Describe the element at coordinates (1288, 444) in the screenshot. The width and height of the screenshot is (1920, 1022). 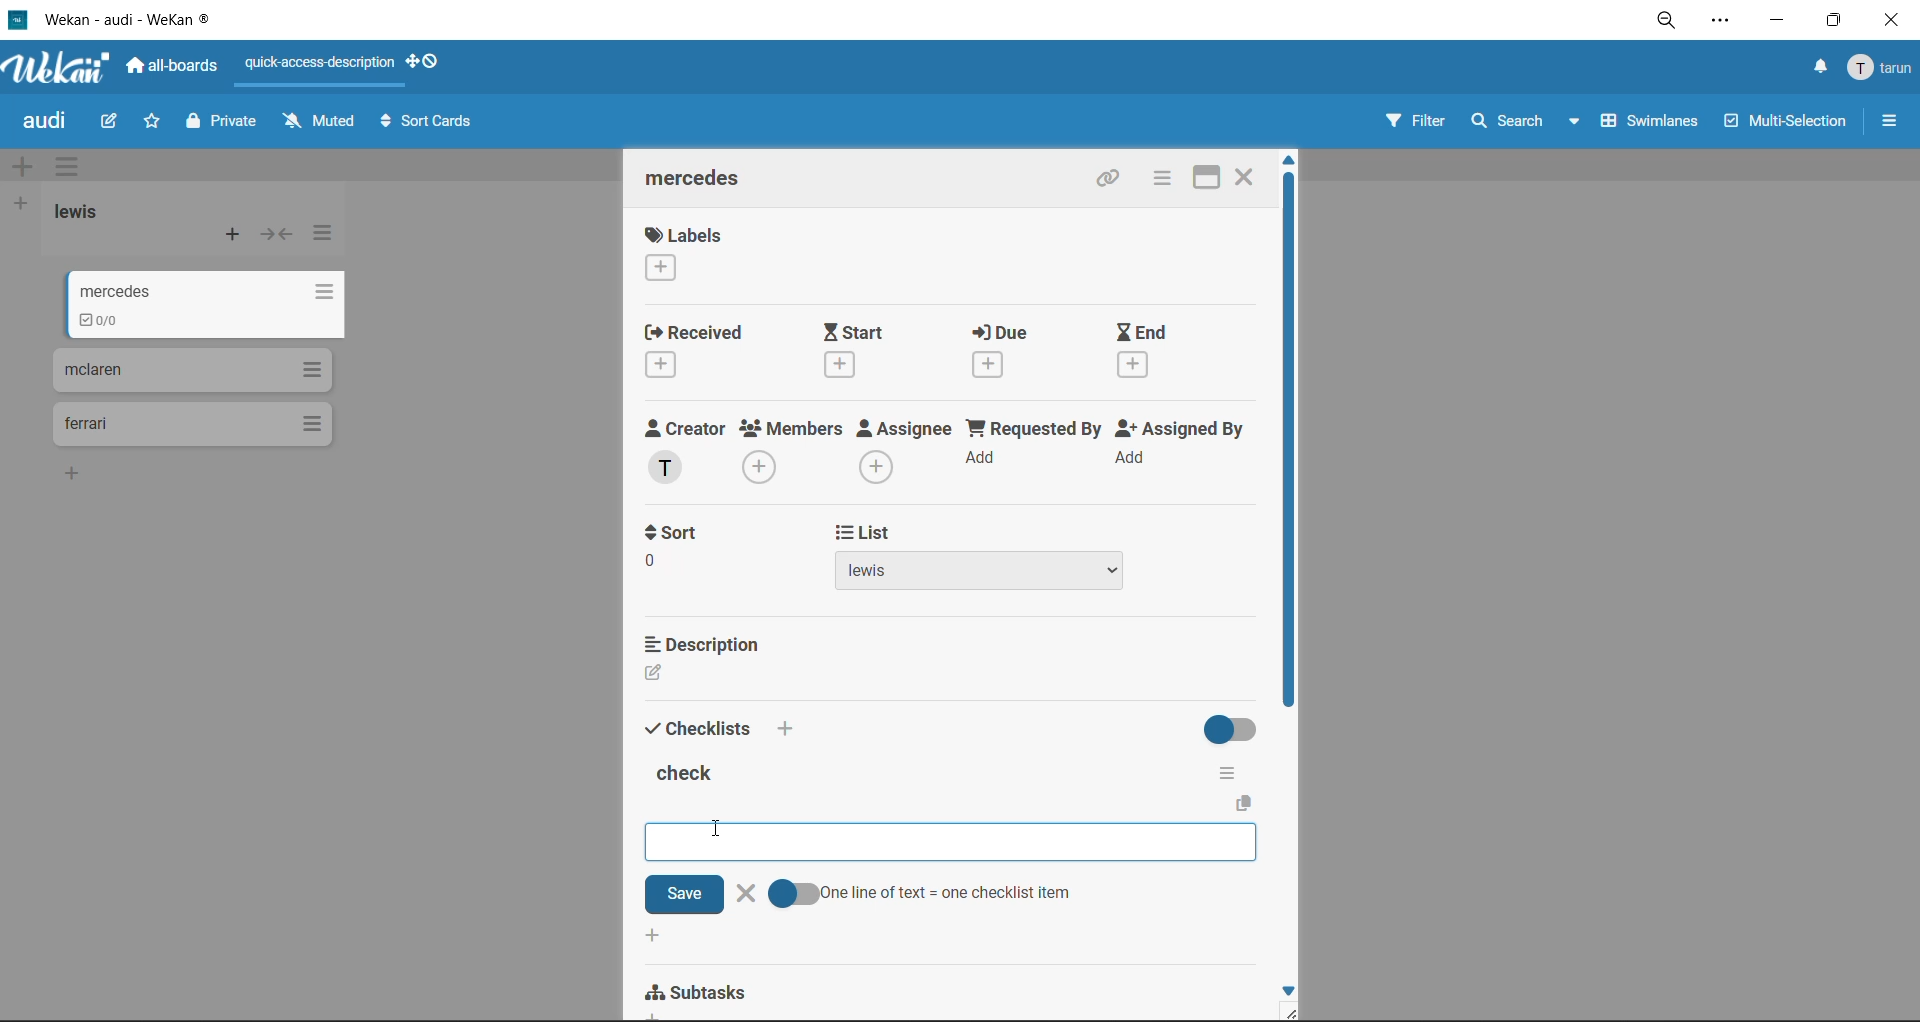
I see `vertical scroll bar` at that location.